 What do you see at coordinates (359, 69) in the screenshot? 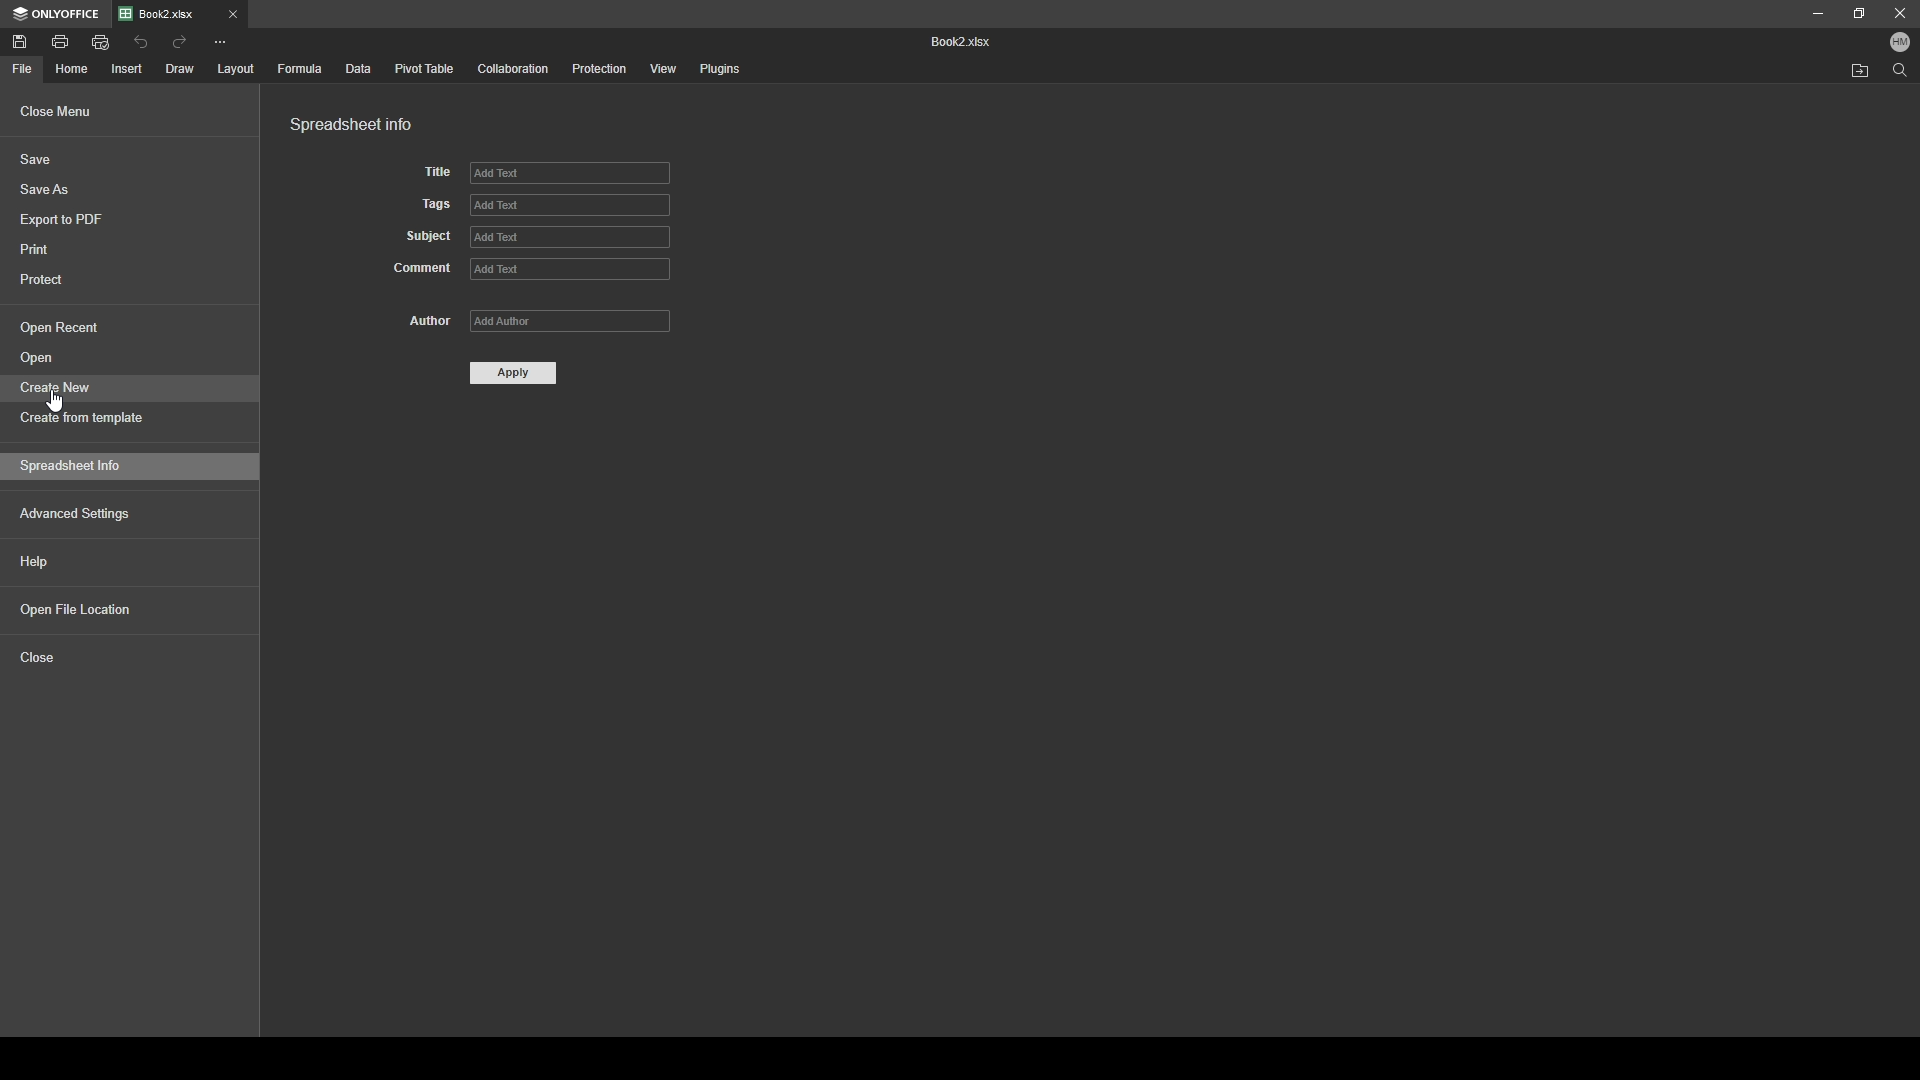
I see `data` at bounding box center [359, 69].